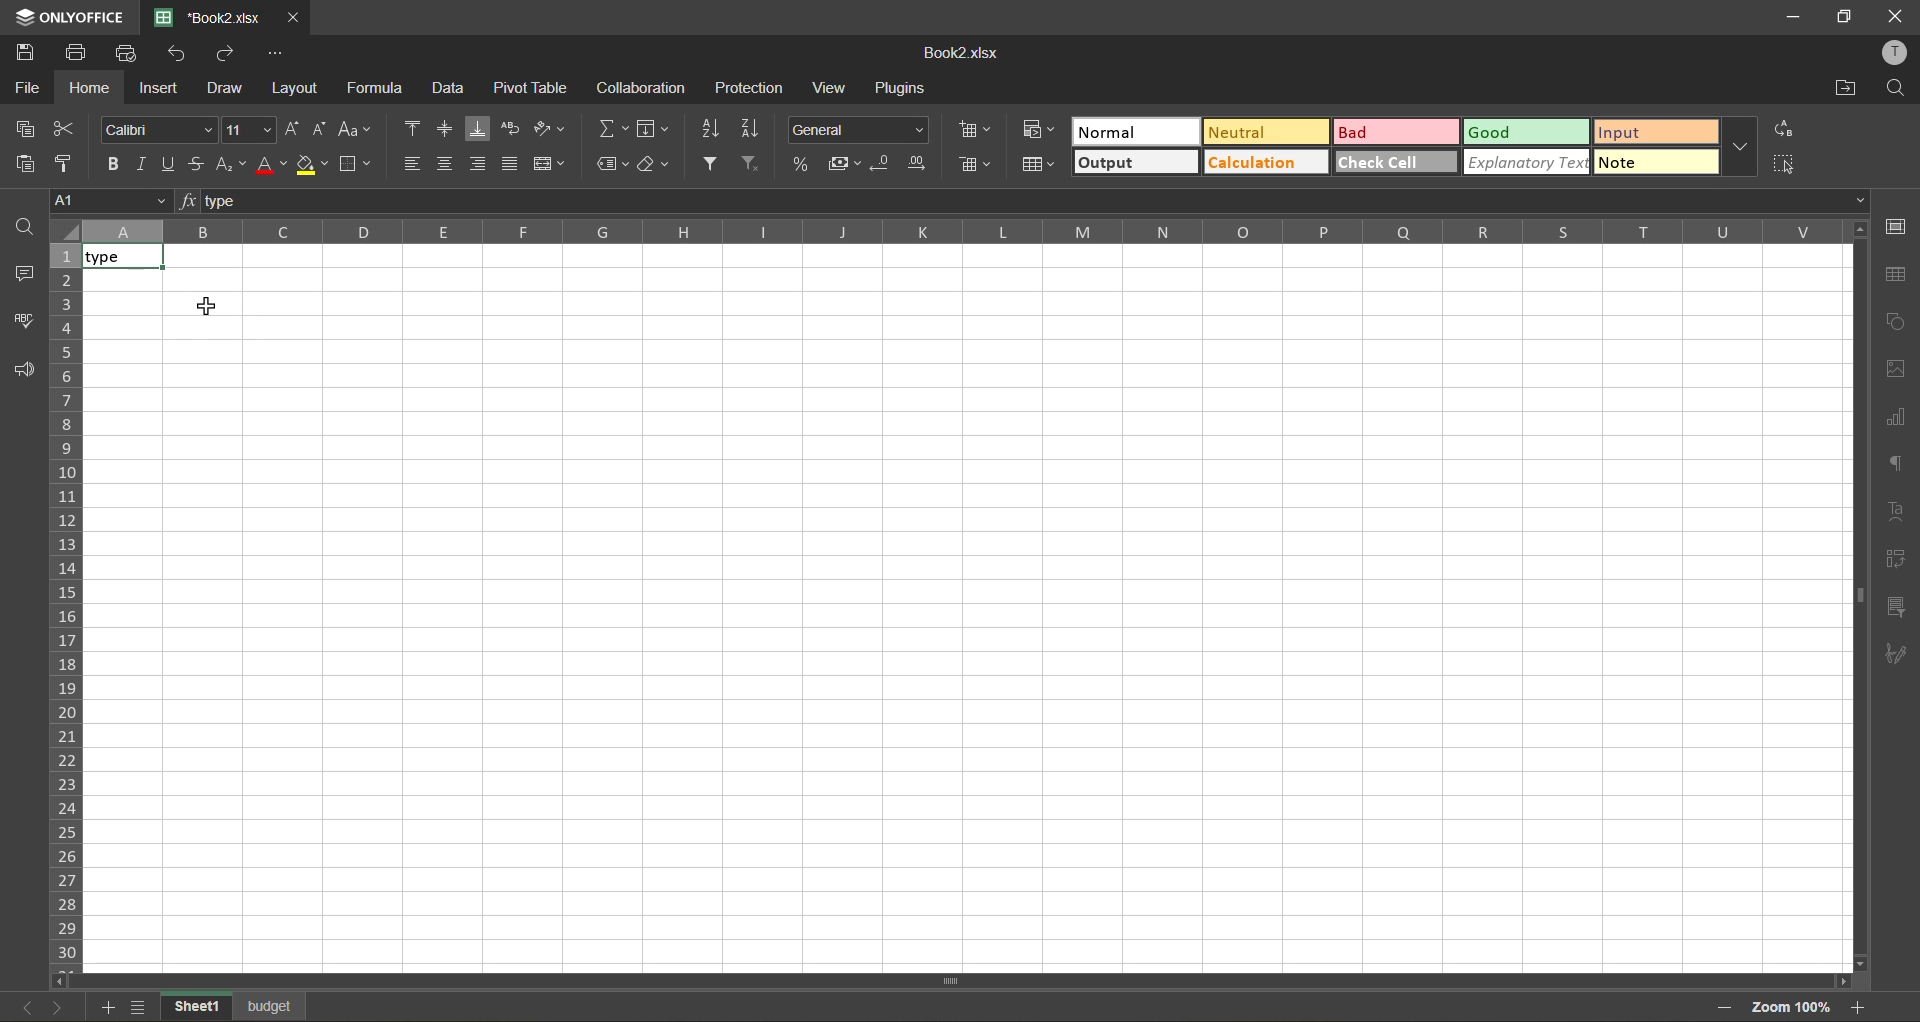 The height and width of the screenshot is (1022, 1920). I want to click on sub/superscript, so click(233, 166).